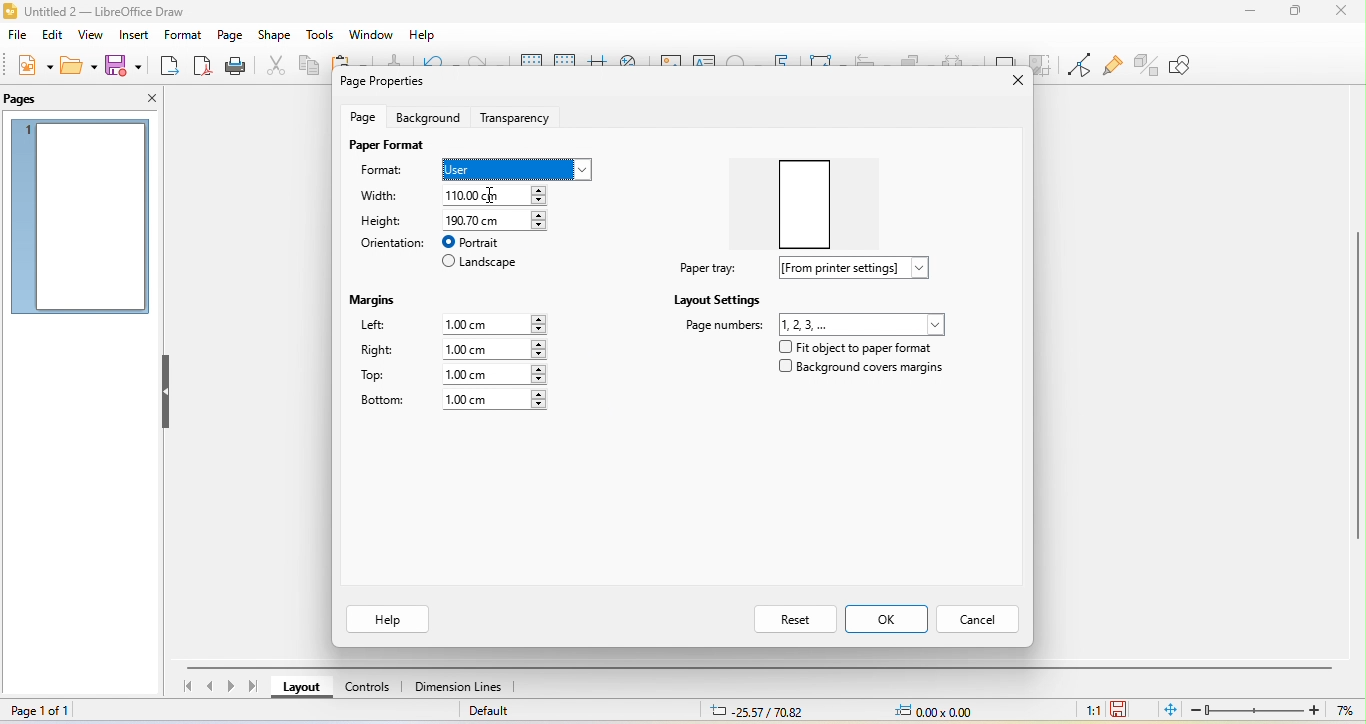 This screenshot has width=1366, height=724. Describe the element at coordinates (763, 665) in the screenshot. I see `horizontal scroll bar` at that location.